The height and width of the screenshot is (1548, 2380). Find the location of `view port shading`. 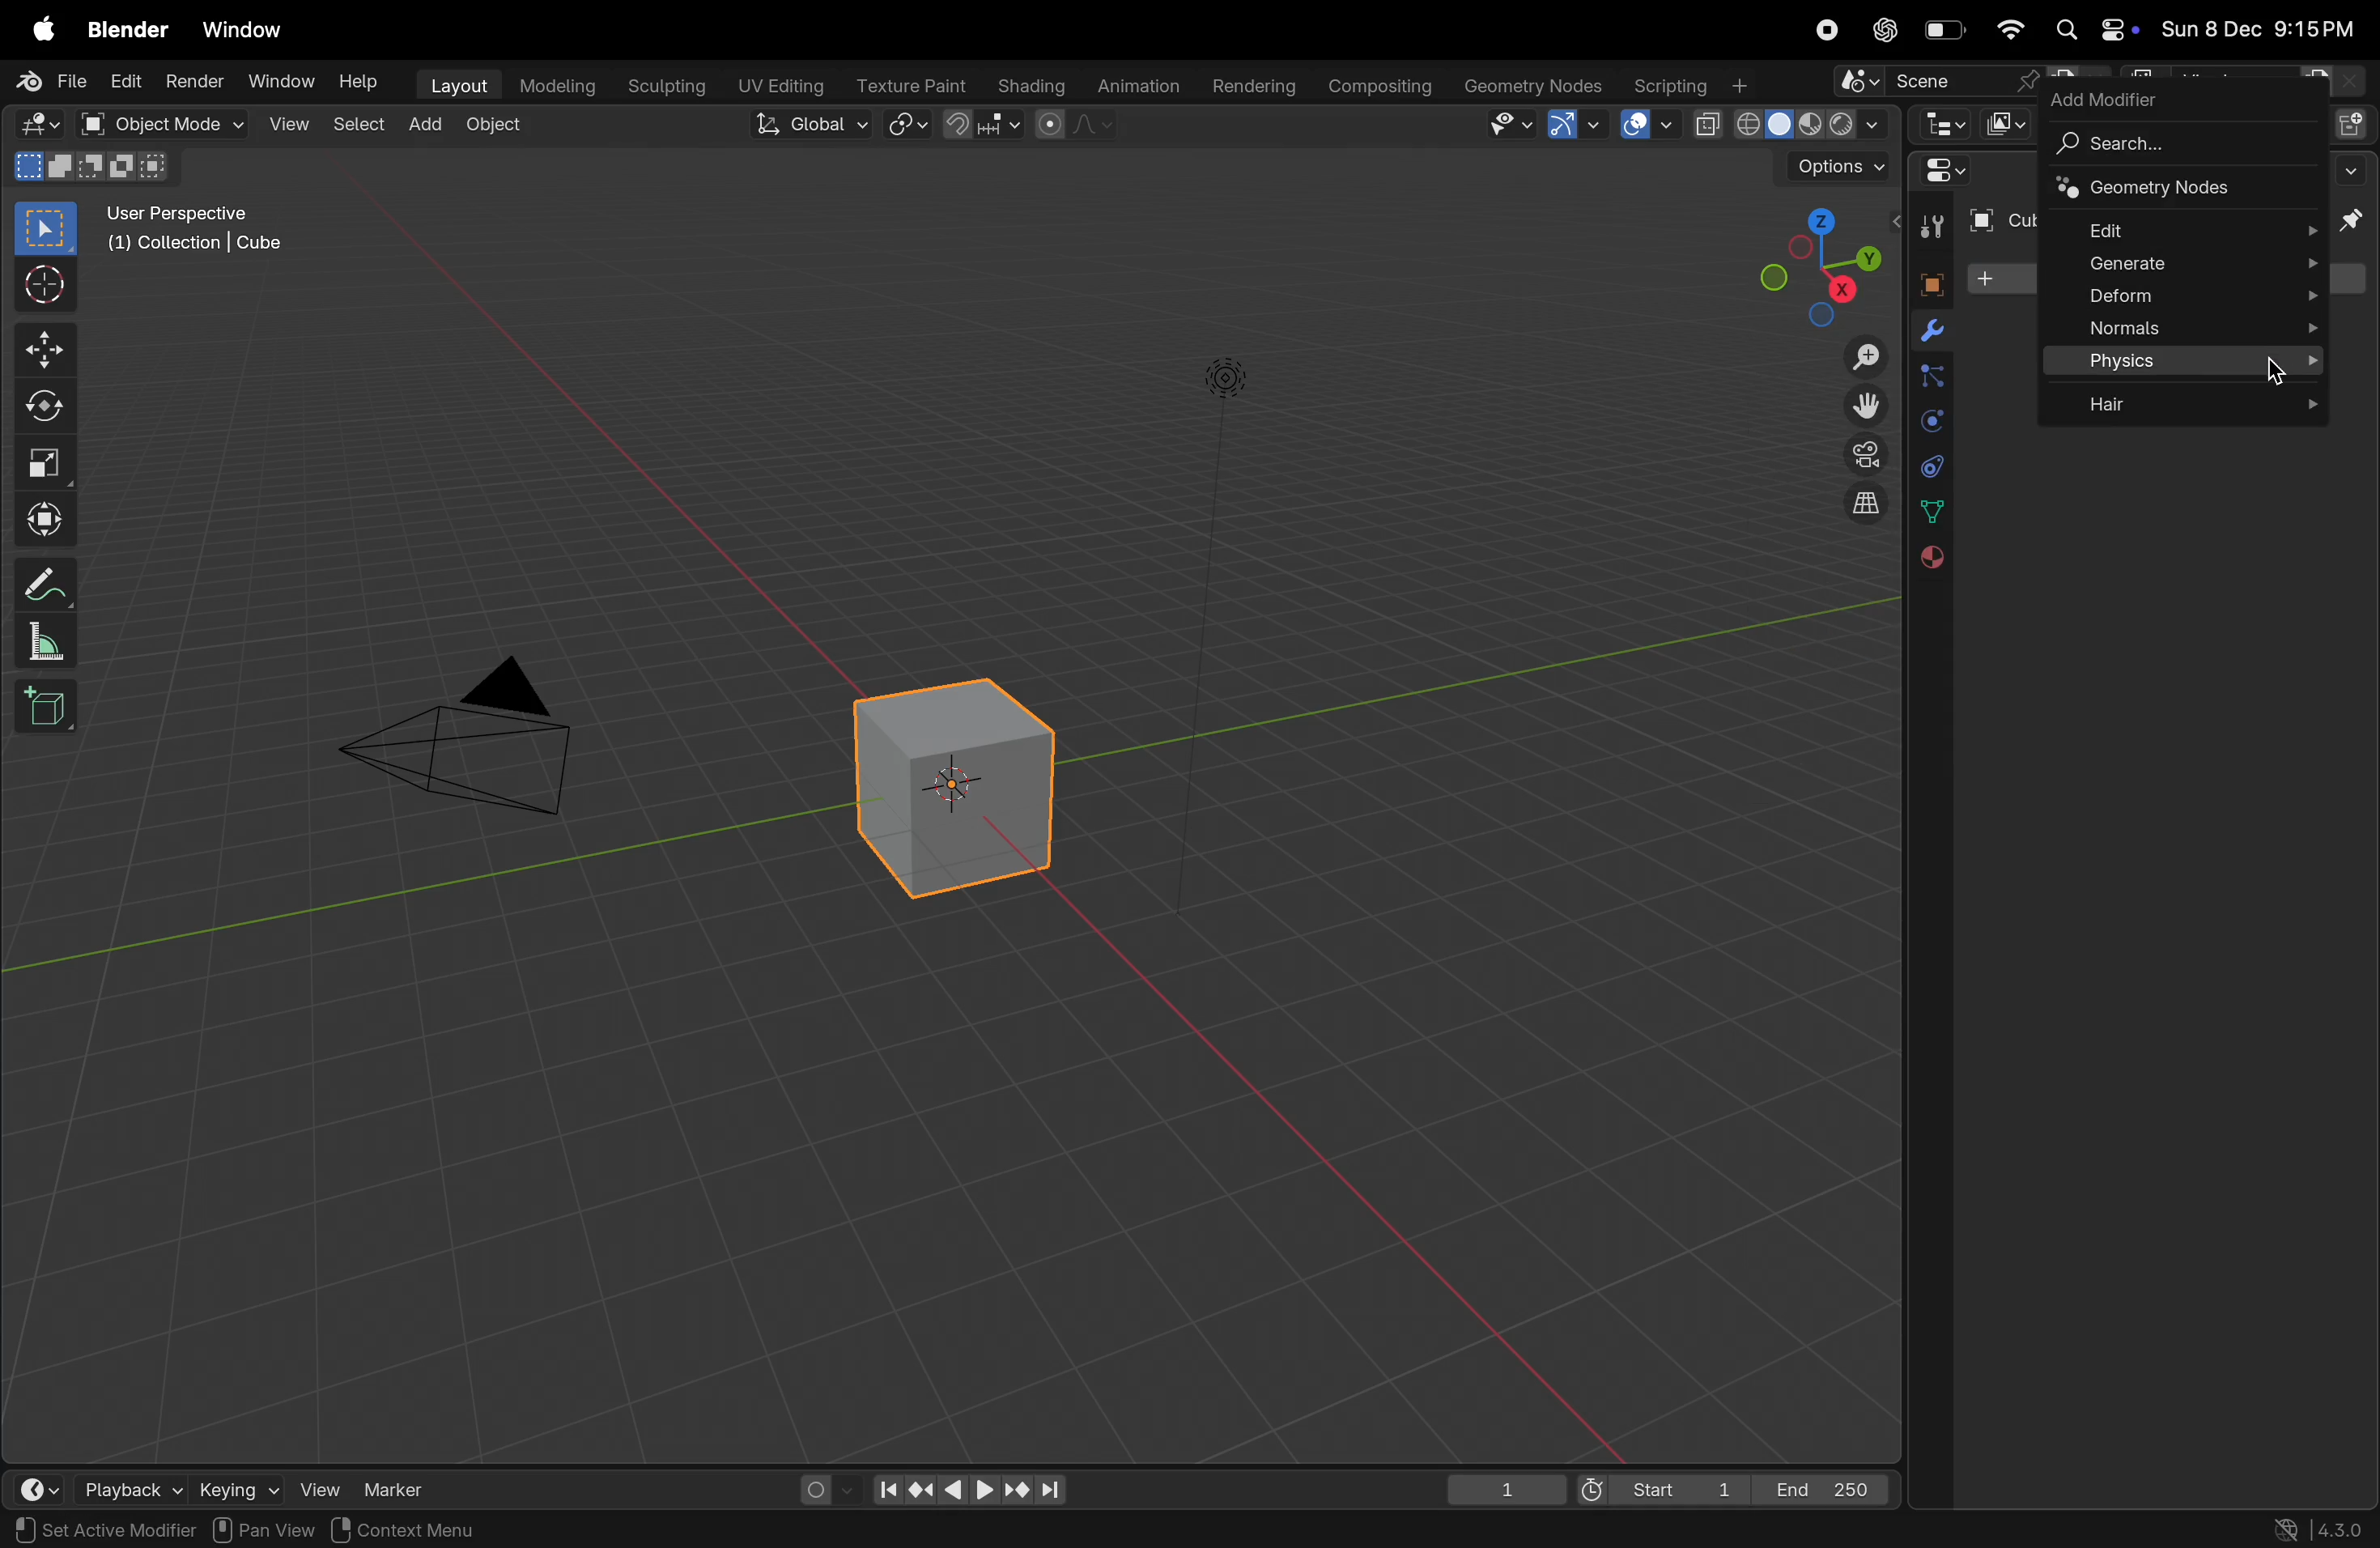

view port shading is located at coordinates (1788, 125).